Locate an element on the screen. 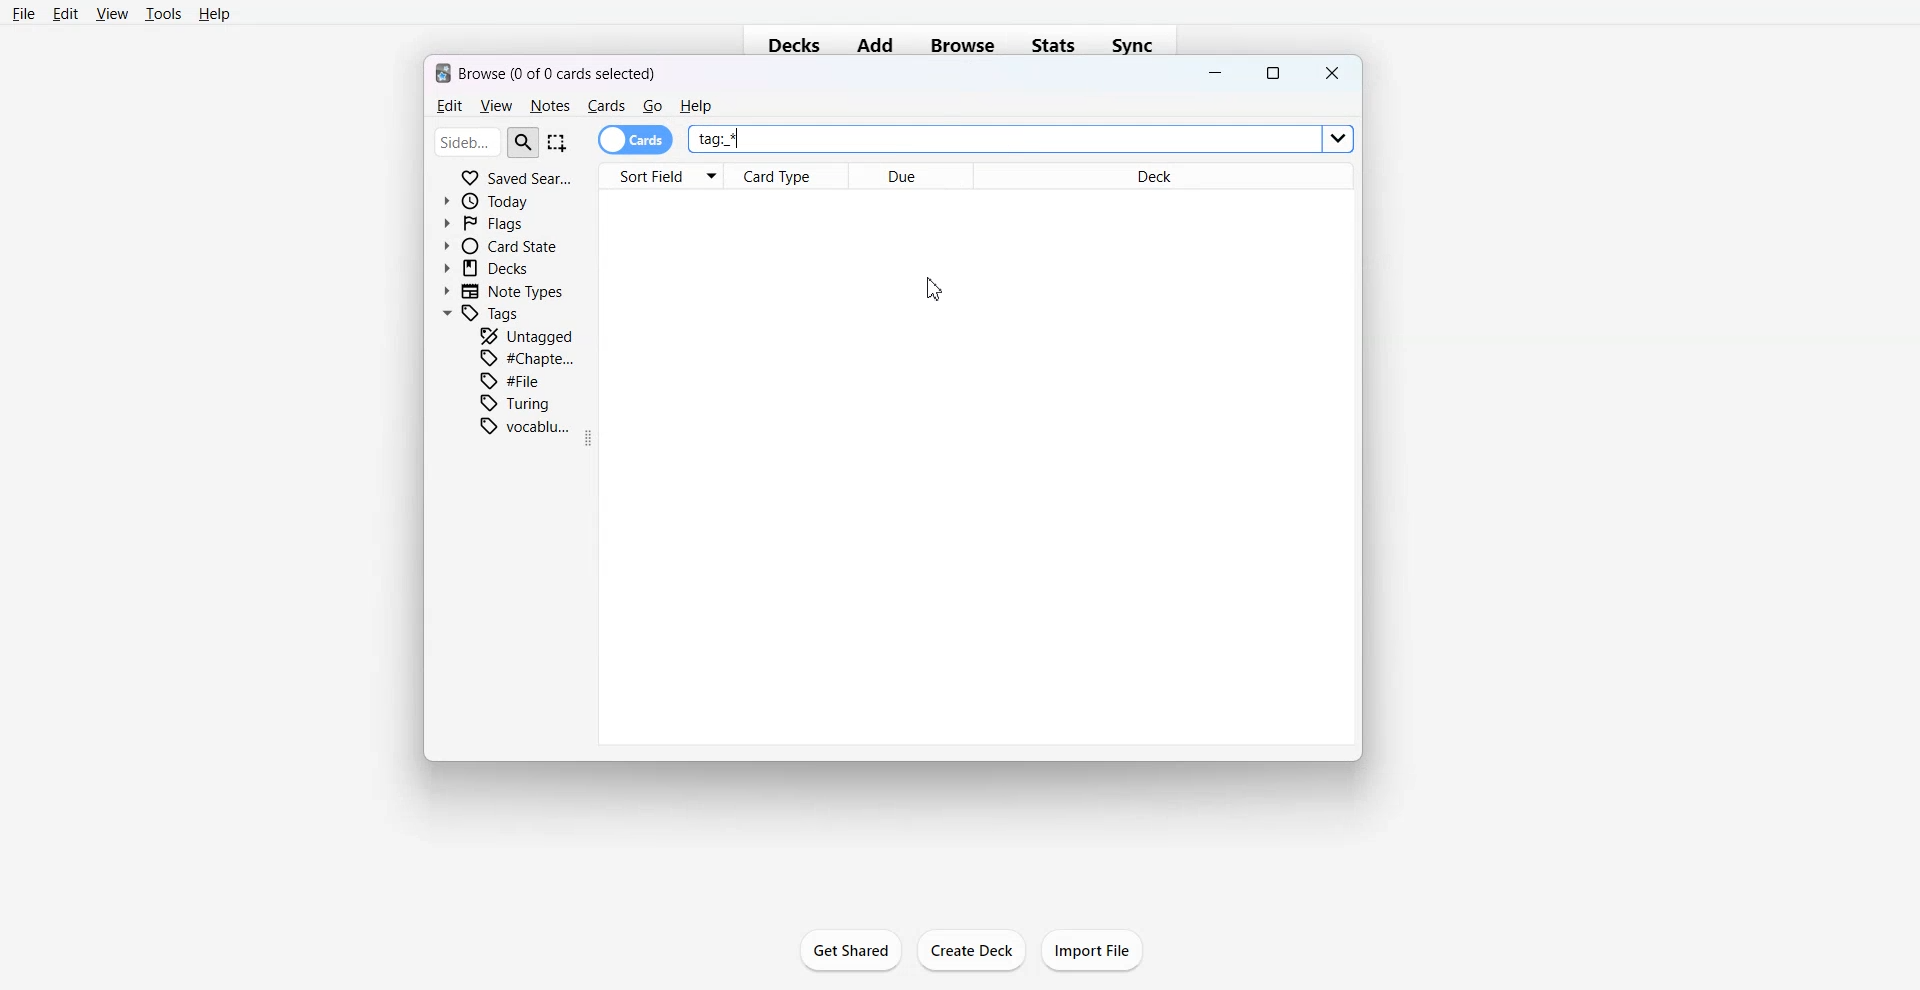  Card State is located at coordinates (499, 245).